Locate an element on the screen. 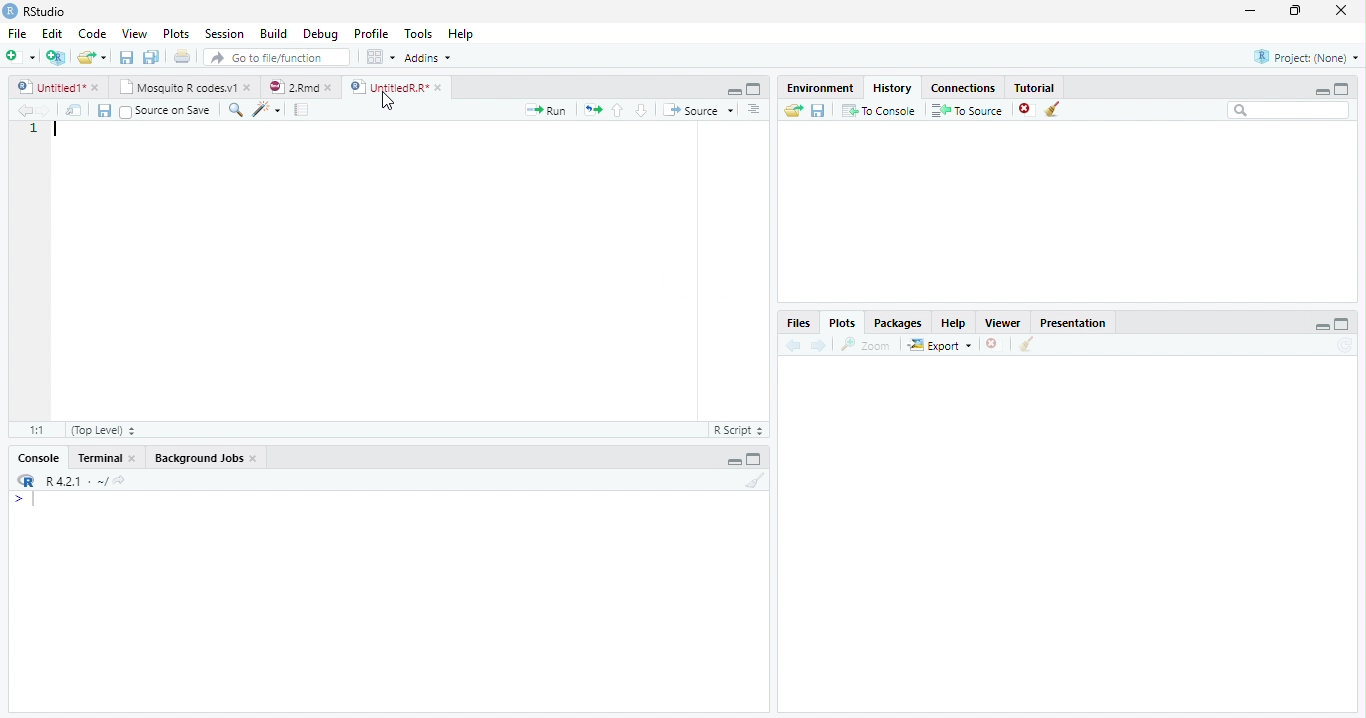 The image size is (1366, 718). Open an existing file is located at coordinates (84, 57).